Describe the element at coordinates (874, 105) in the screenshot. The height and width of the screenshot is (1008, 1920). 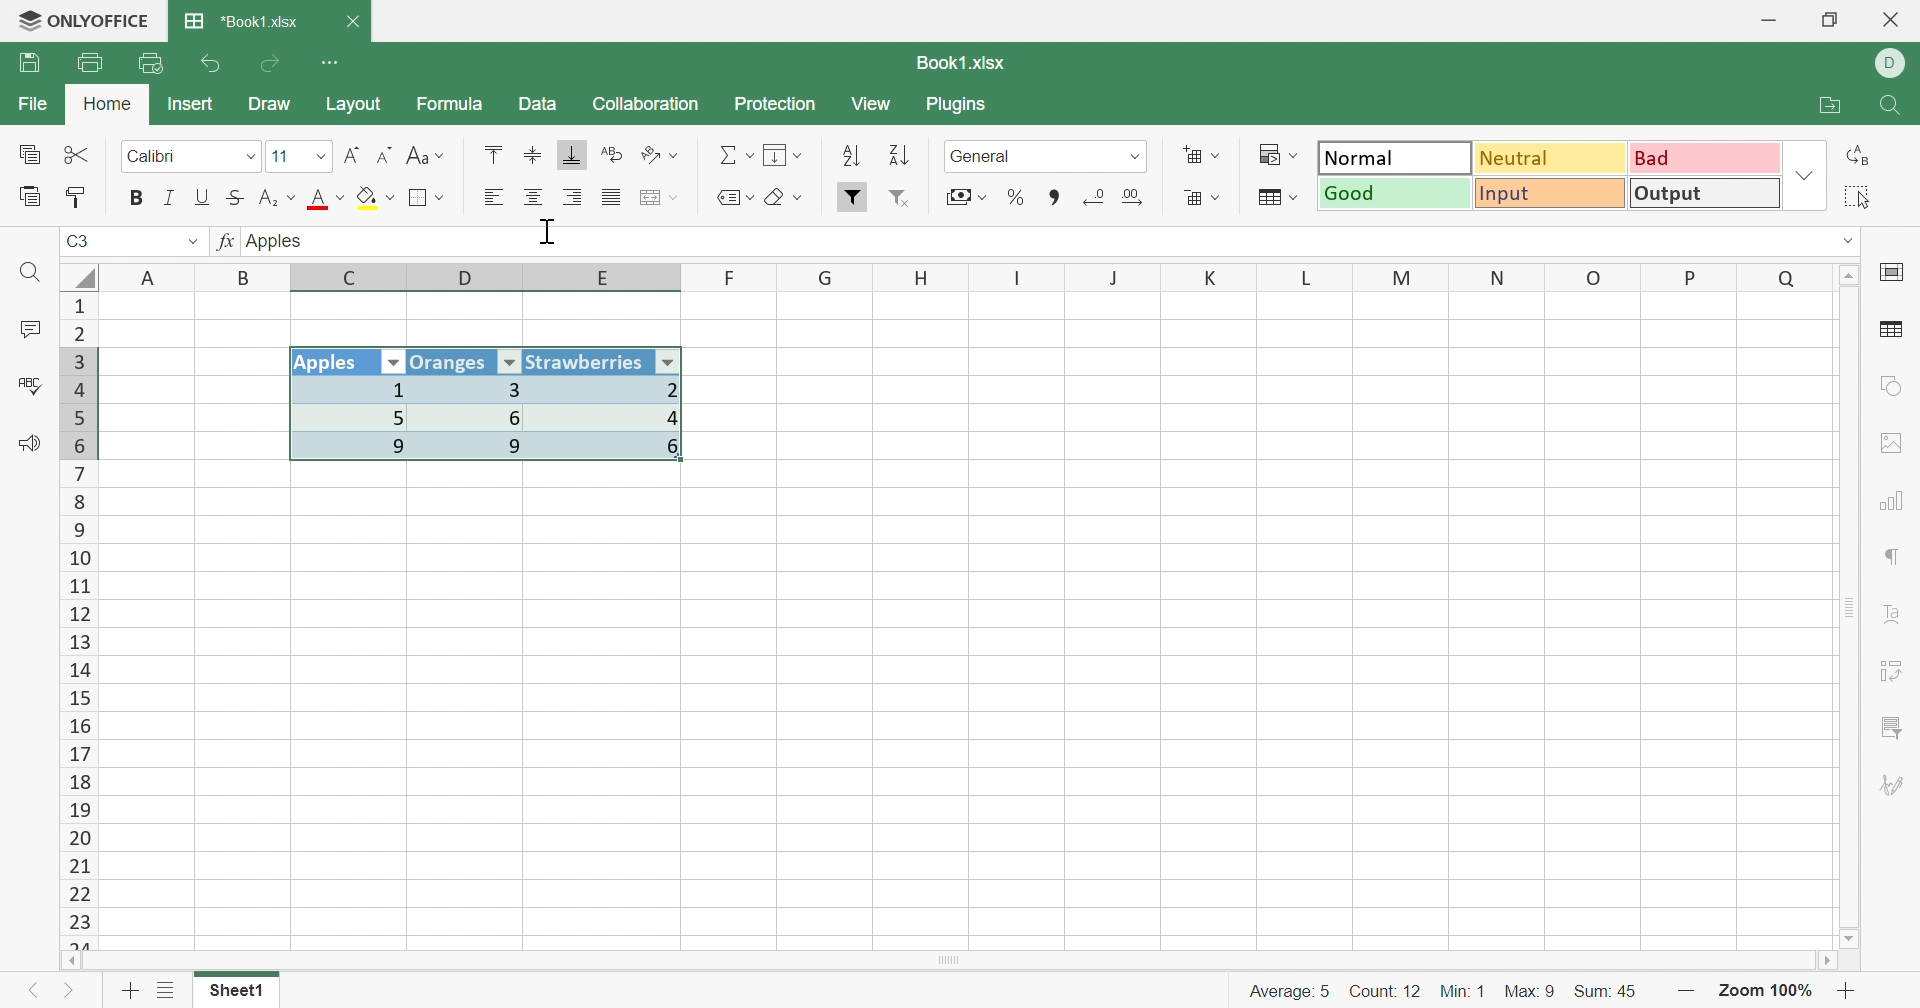
I see `View` at that location.